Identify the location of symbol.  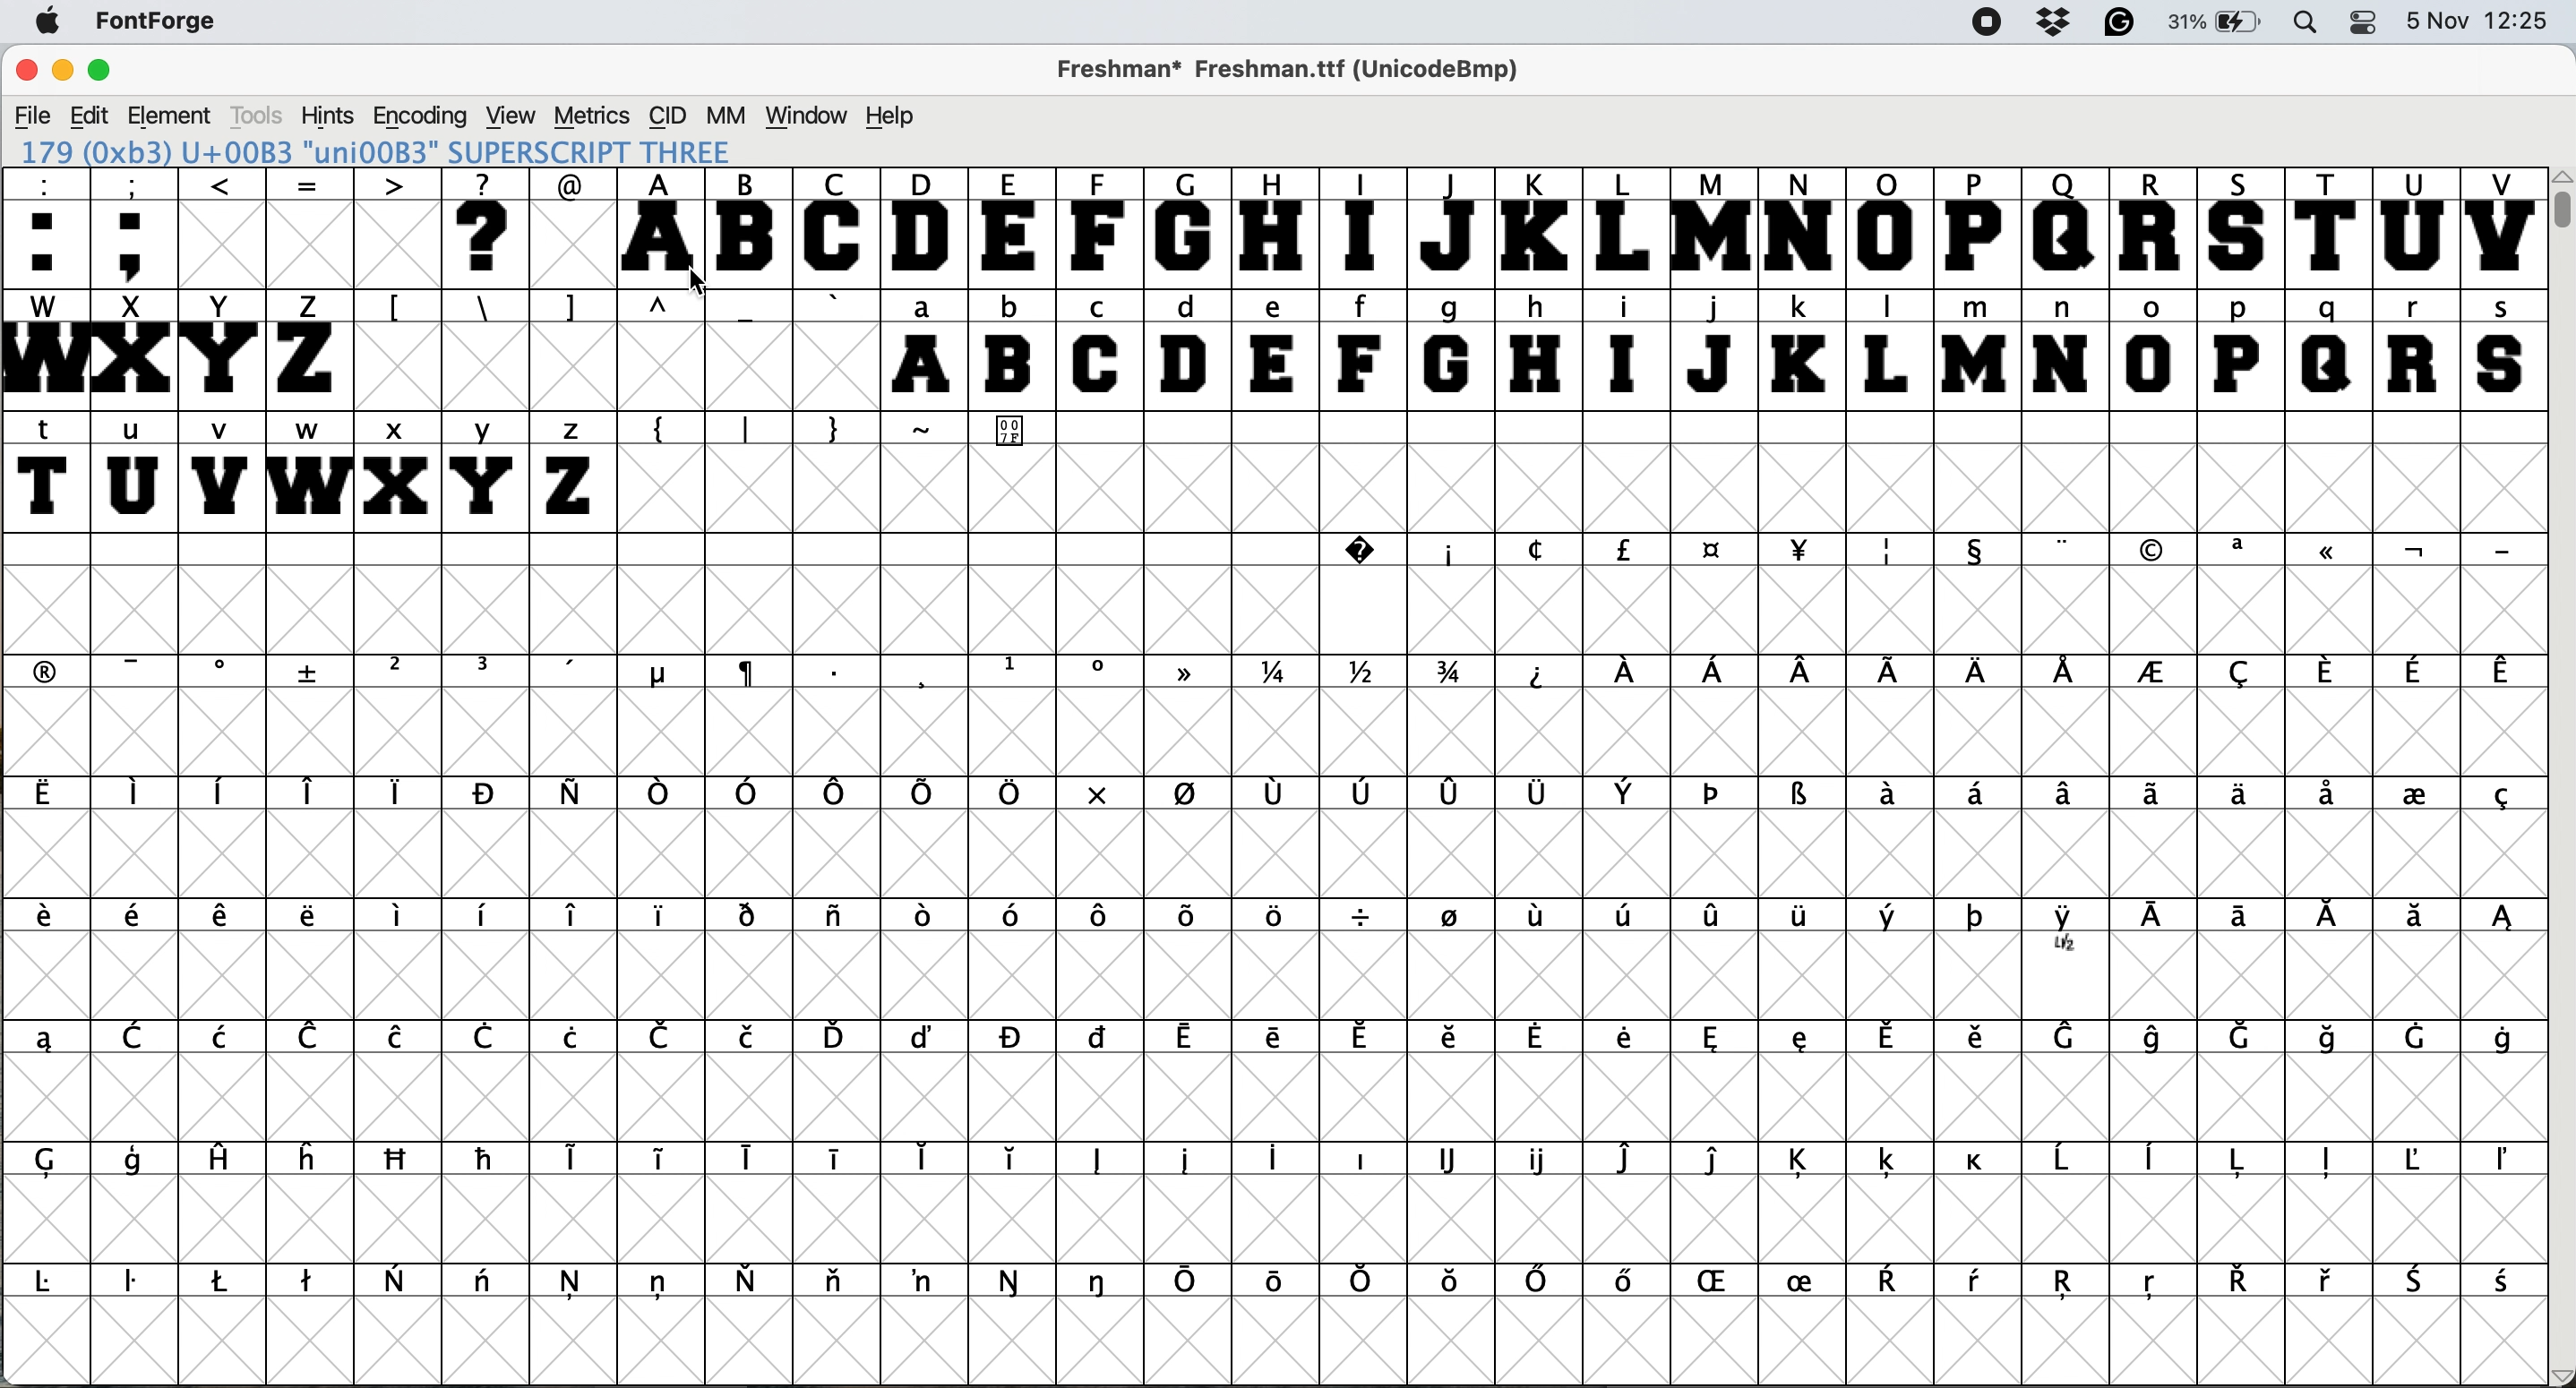
(139, 795).